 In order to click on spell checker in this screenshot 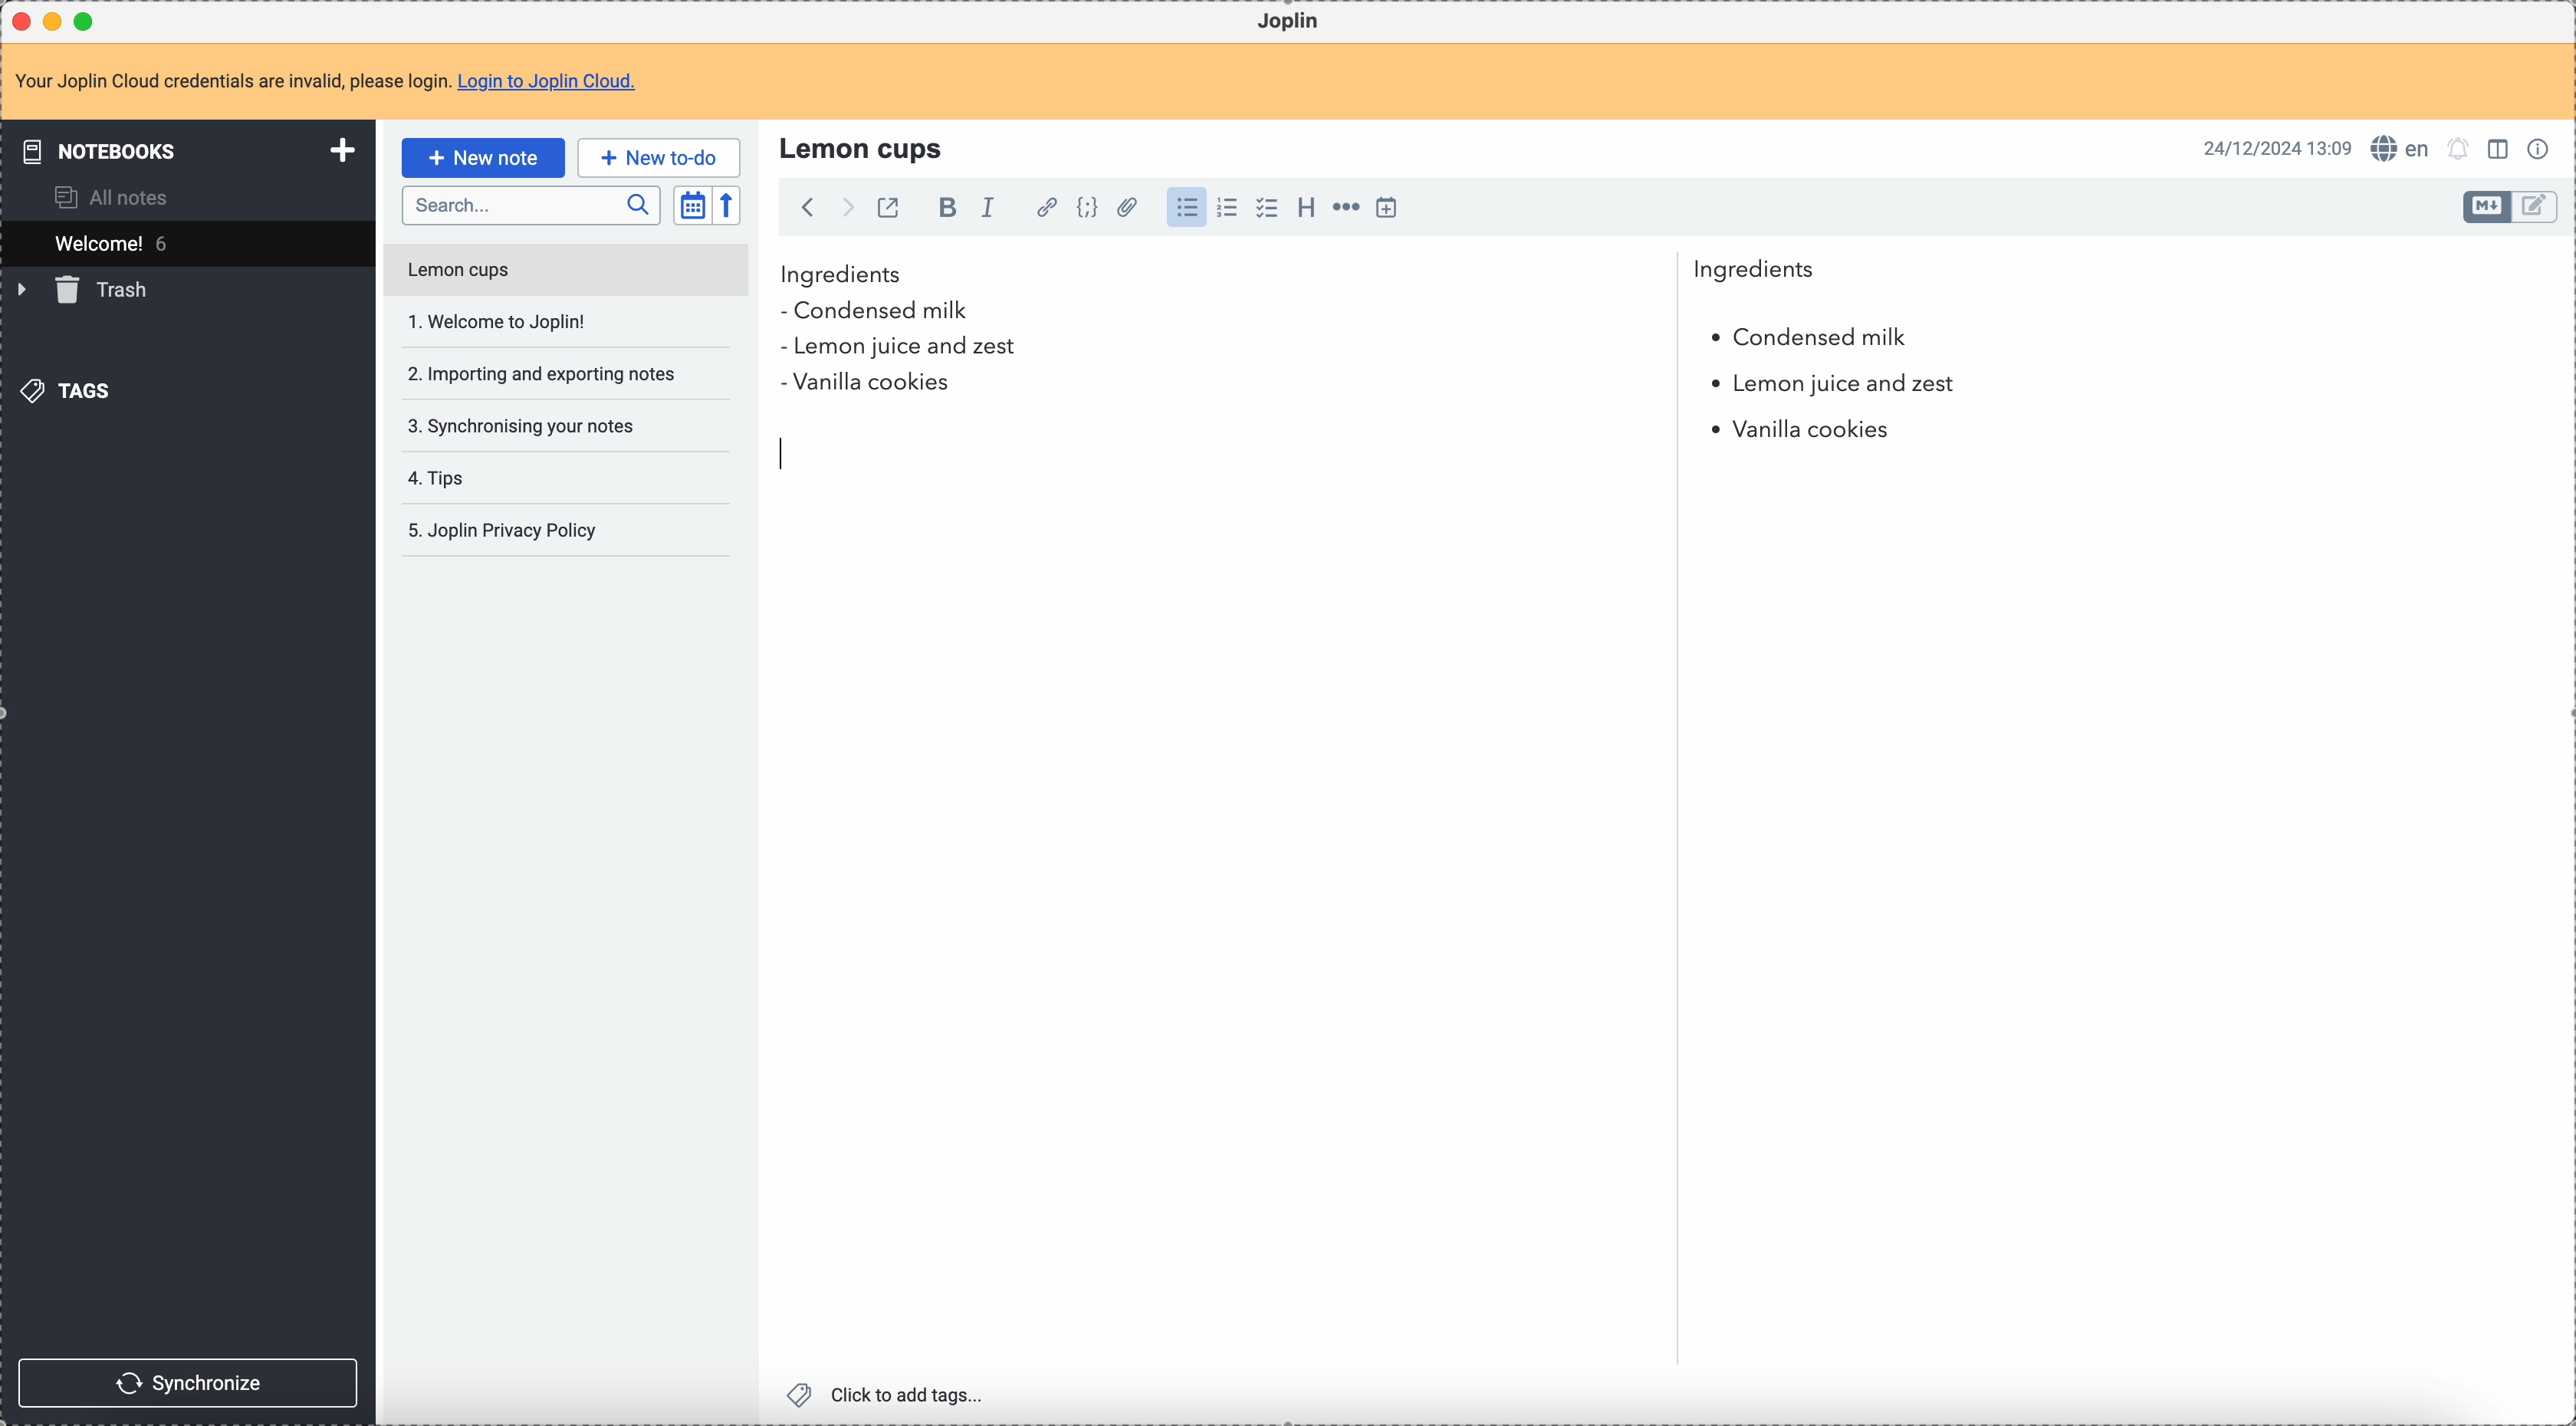, I will do `click(2406, 148)`.